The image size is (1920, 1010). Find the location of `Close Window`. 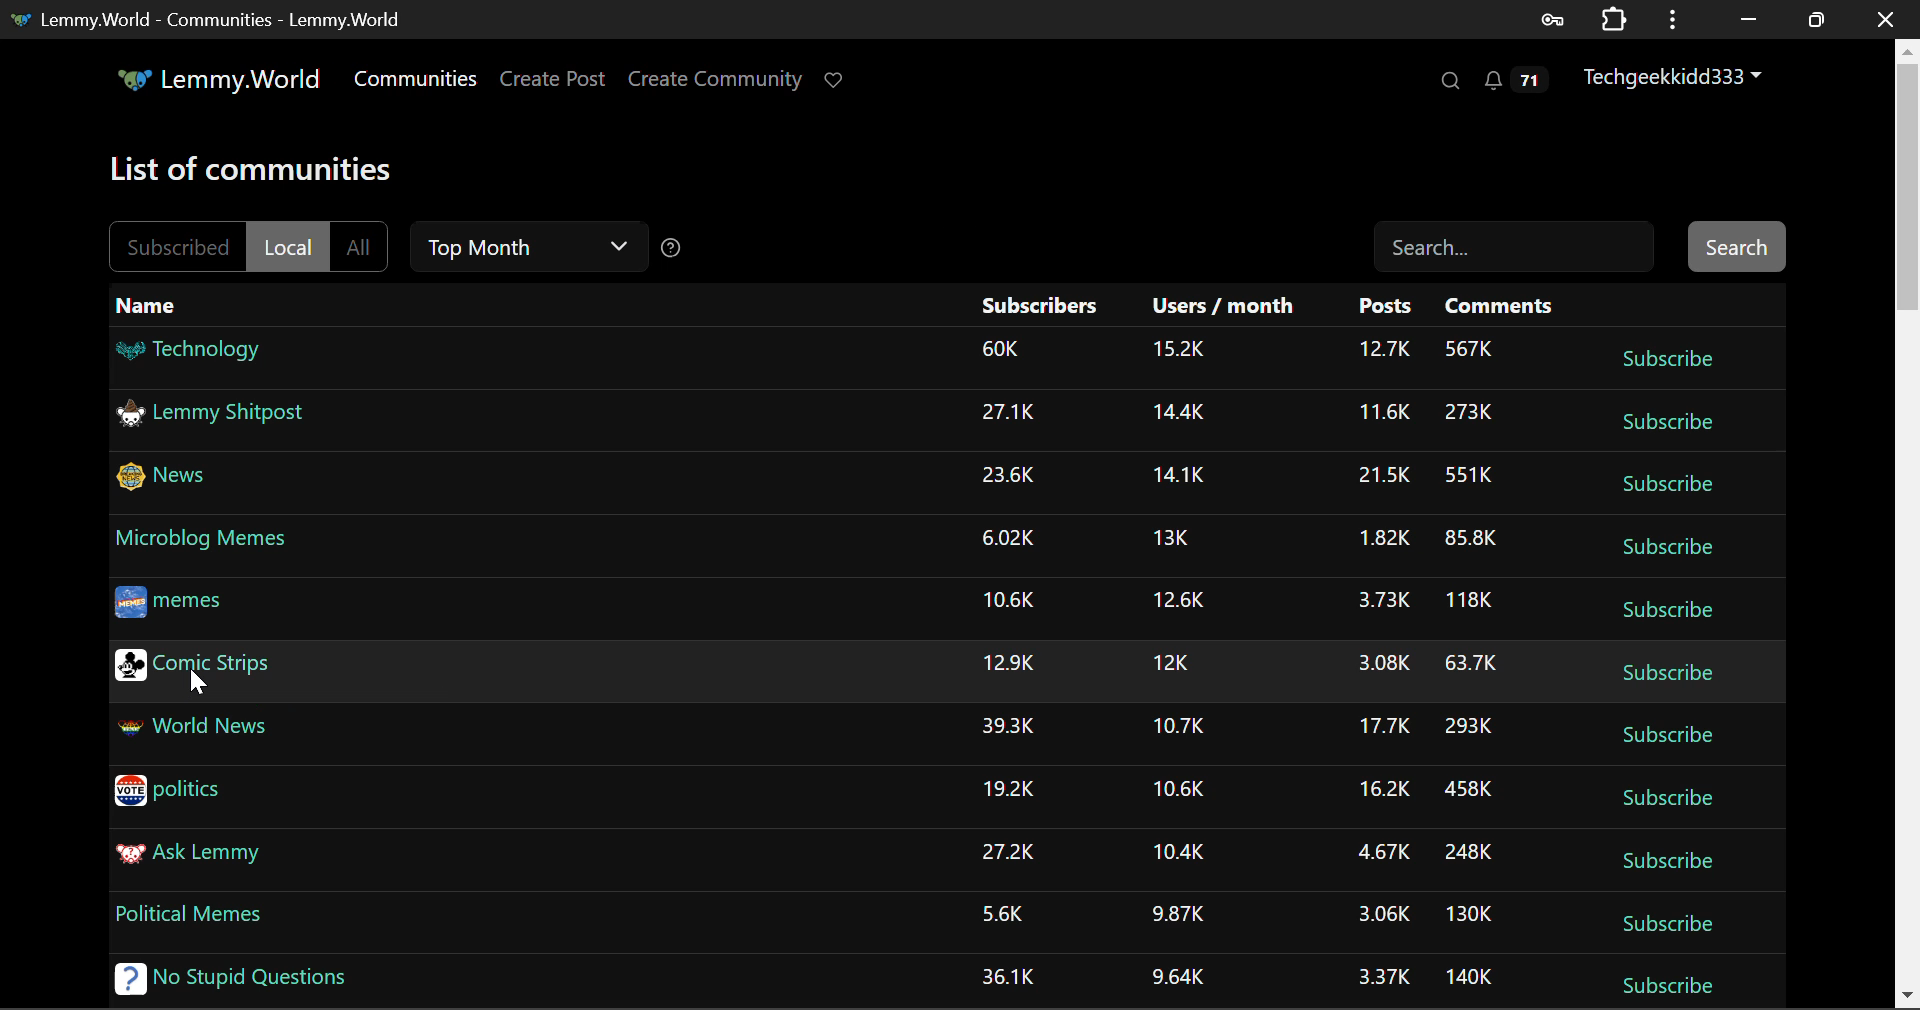

Close Window is located at coordinates (1885, 17).